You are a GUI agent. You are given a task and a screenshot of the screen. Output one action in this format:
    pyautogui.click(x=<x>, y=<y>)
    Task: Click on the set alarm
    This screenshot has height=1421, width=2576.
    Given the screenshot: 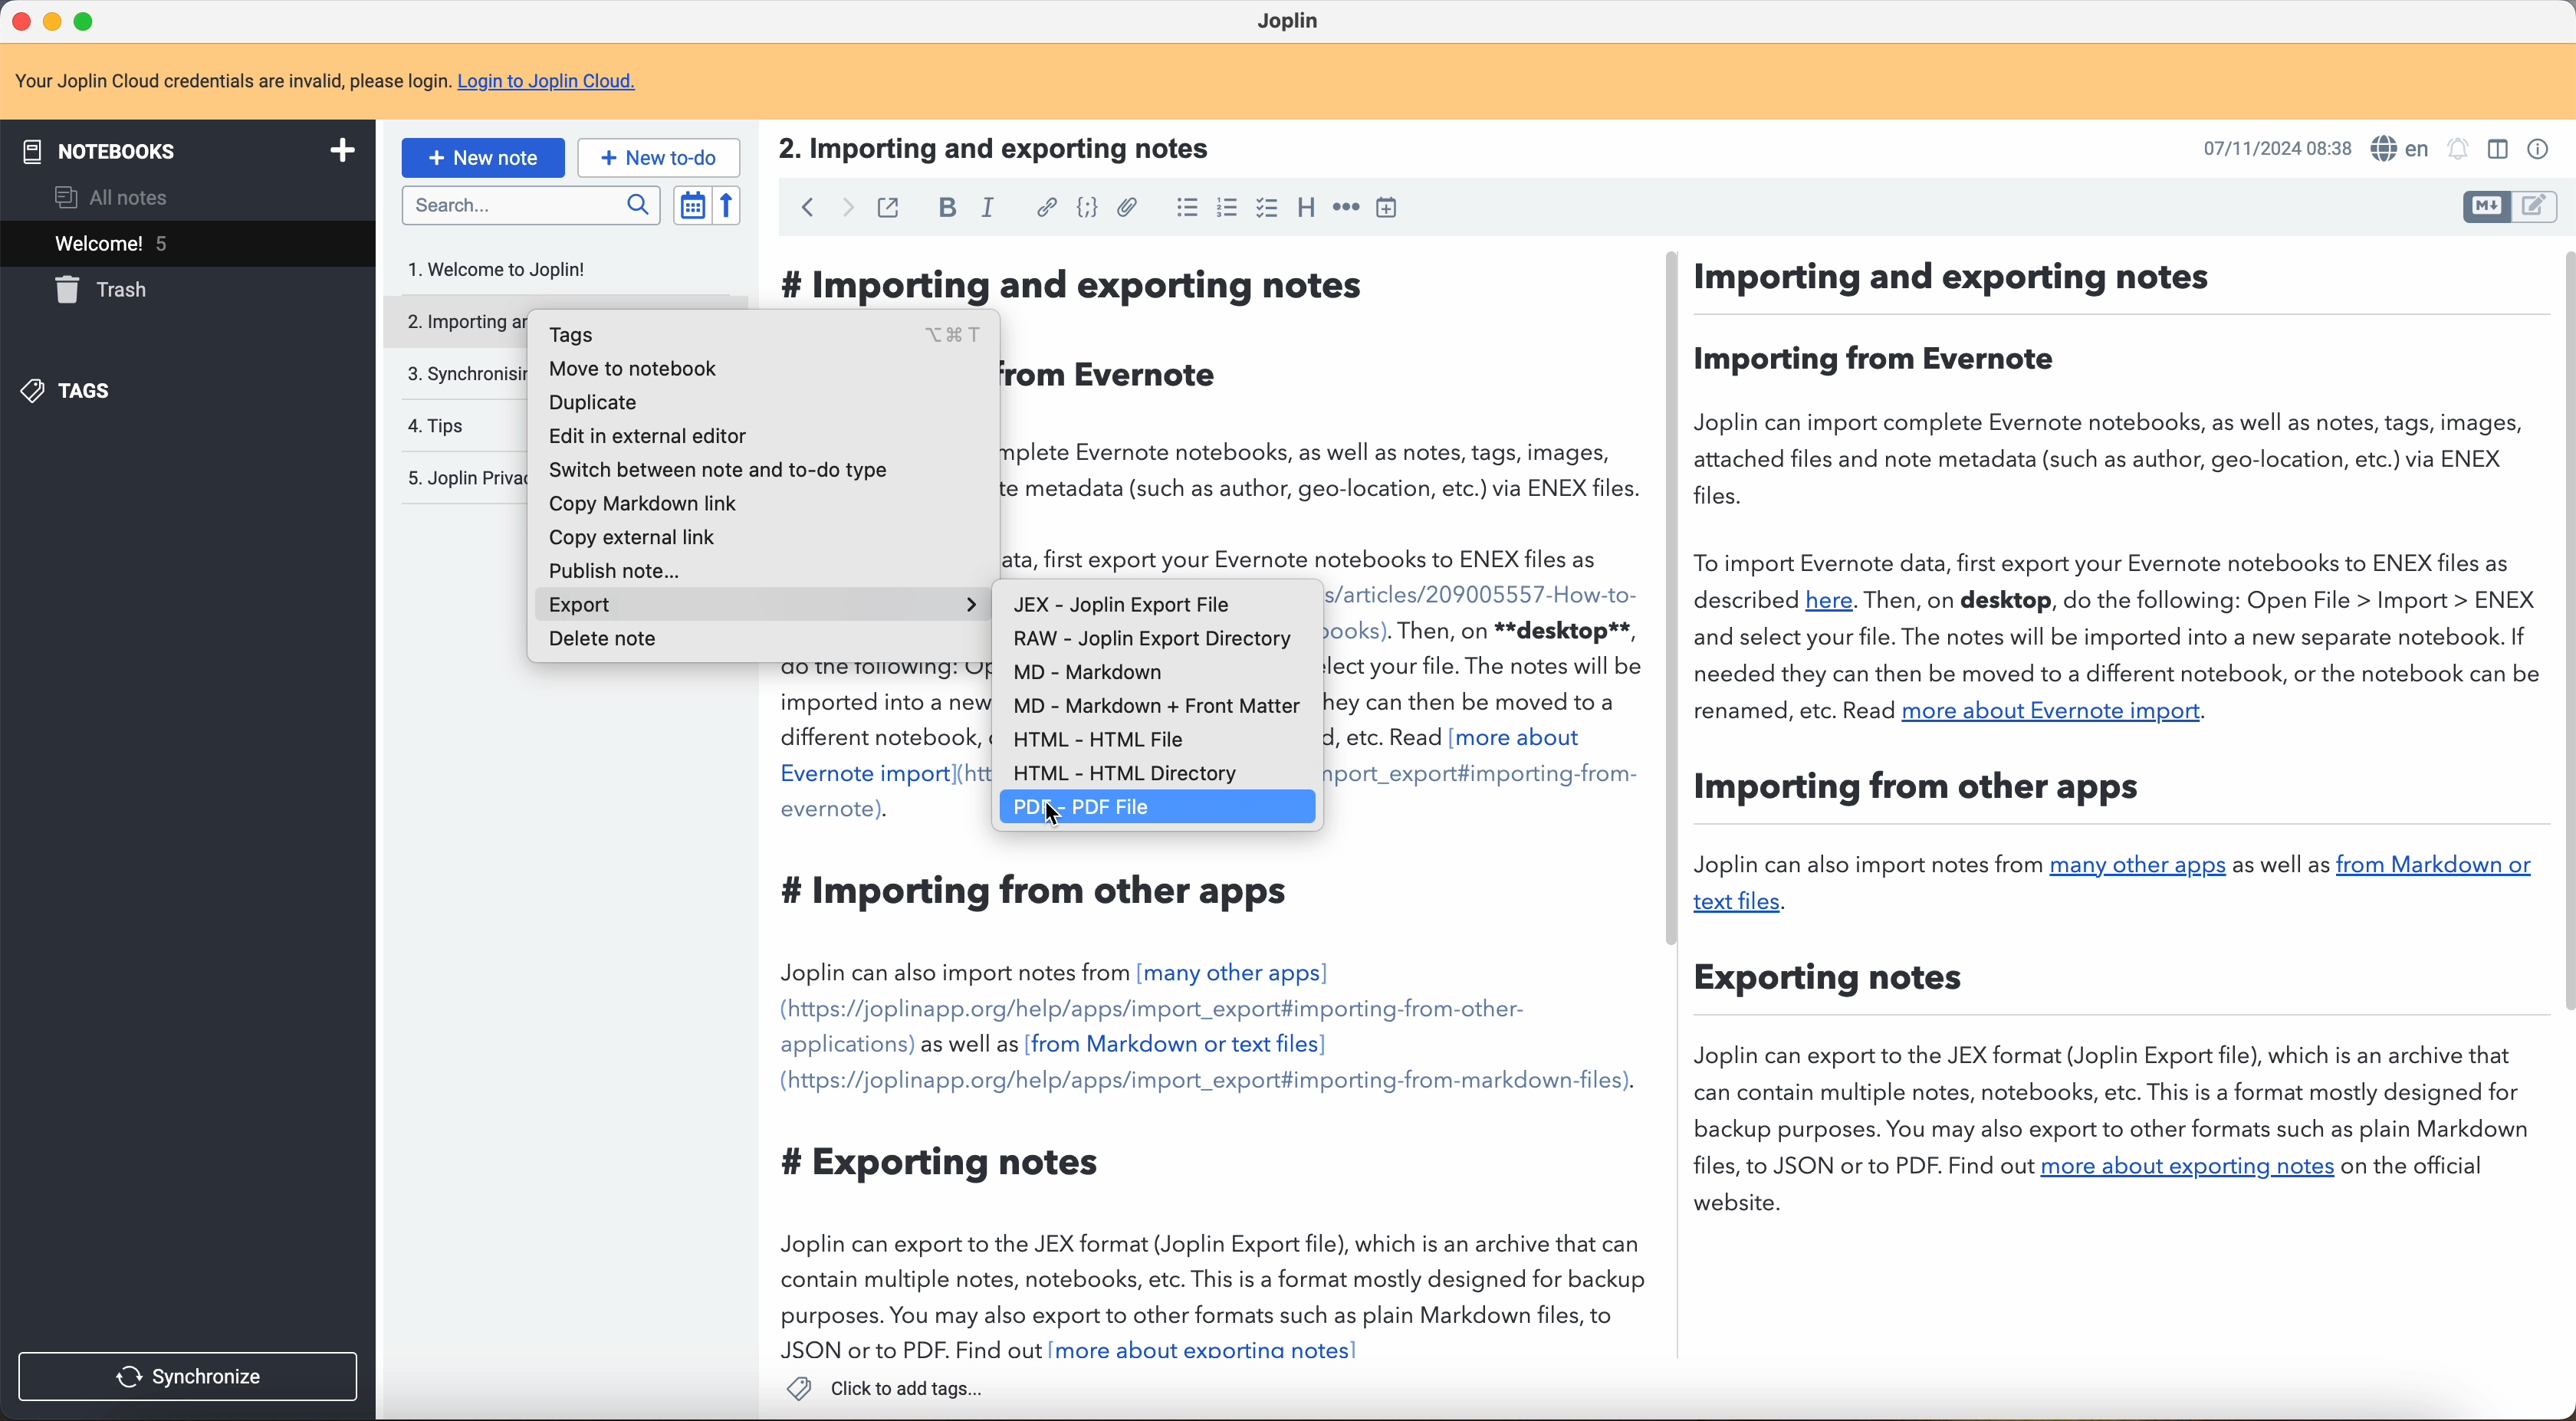 What is the action you would take?
    pyautogui.click(x=2462, y=150)
    